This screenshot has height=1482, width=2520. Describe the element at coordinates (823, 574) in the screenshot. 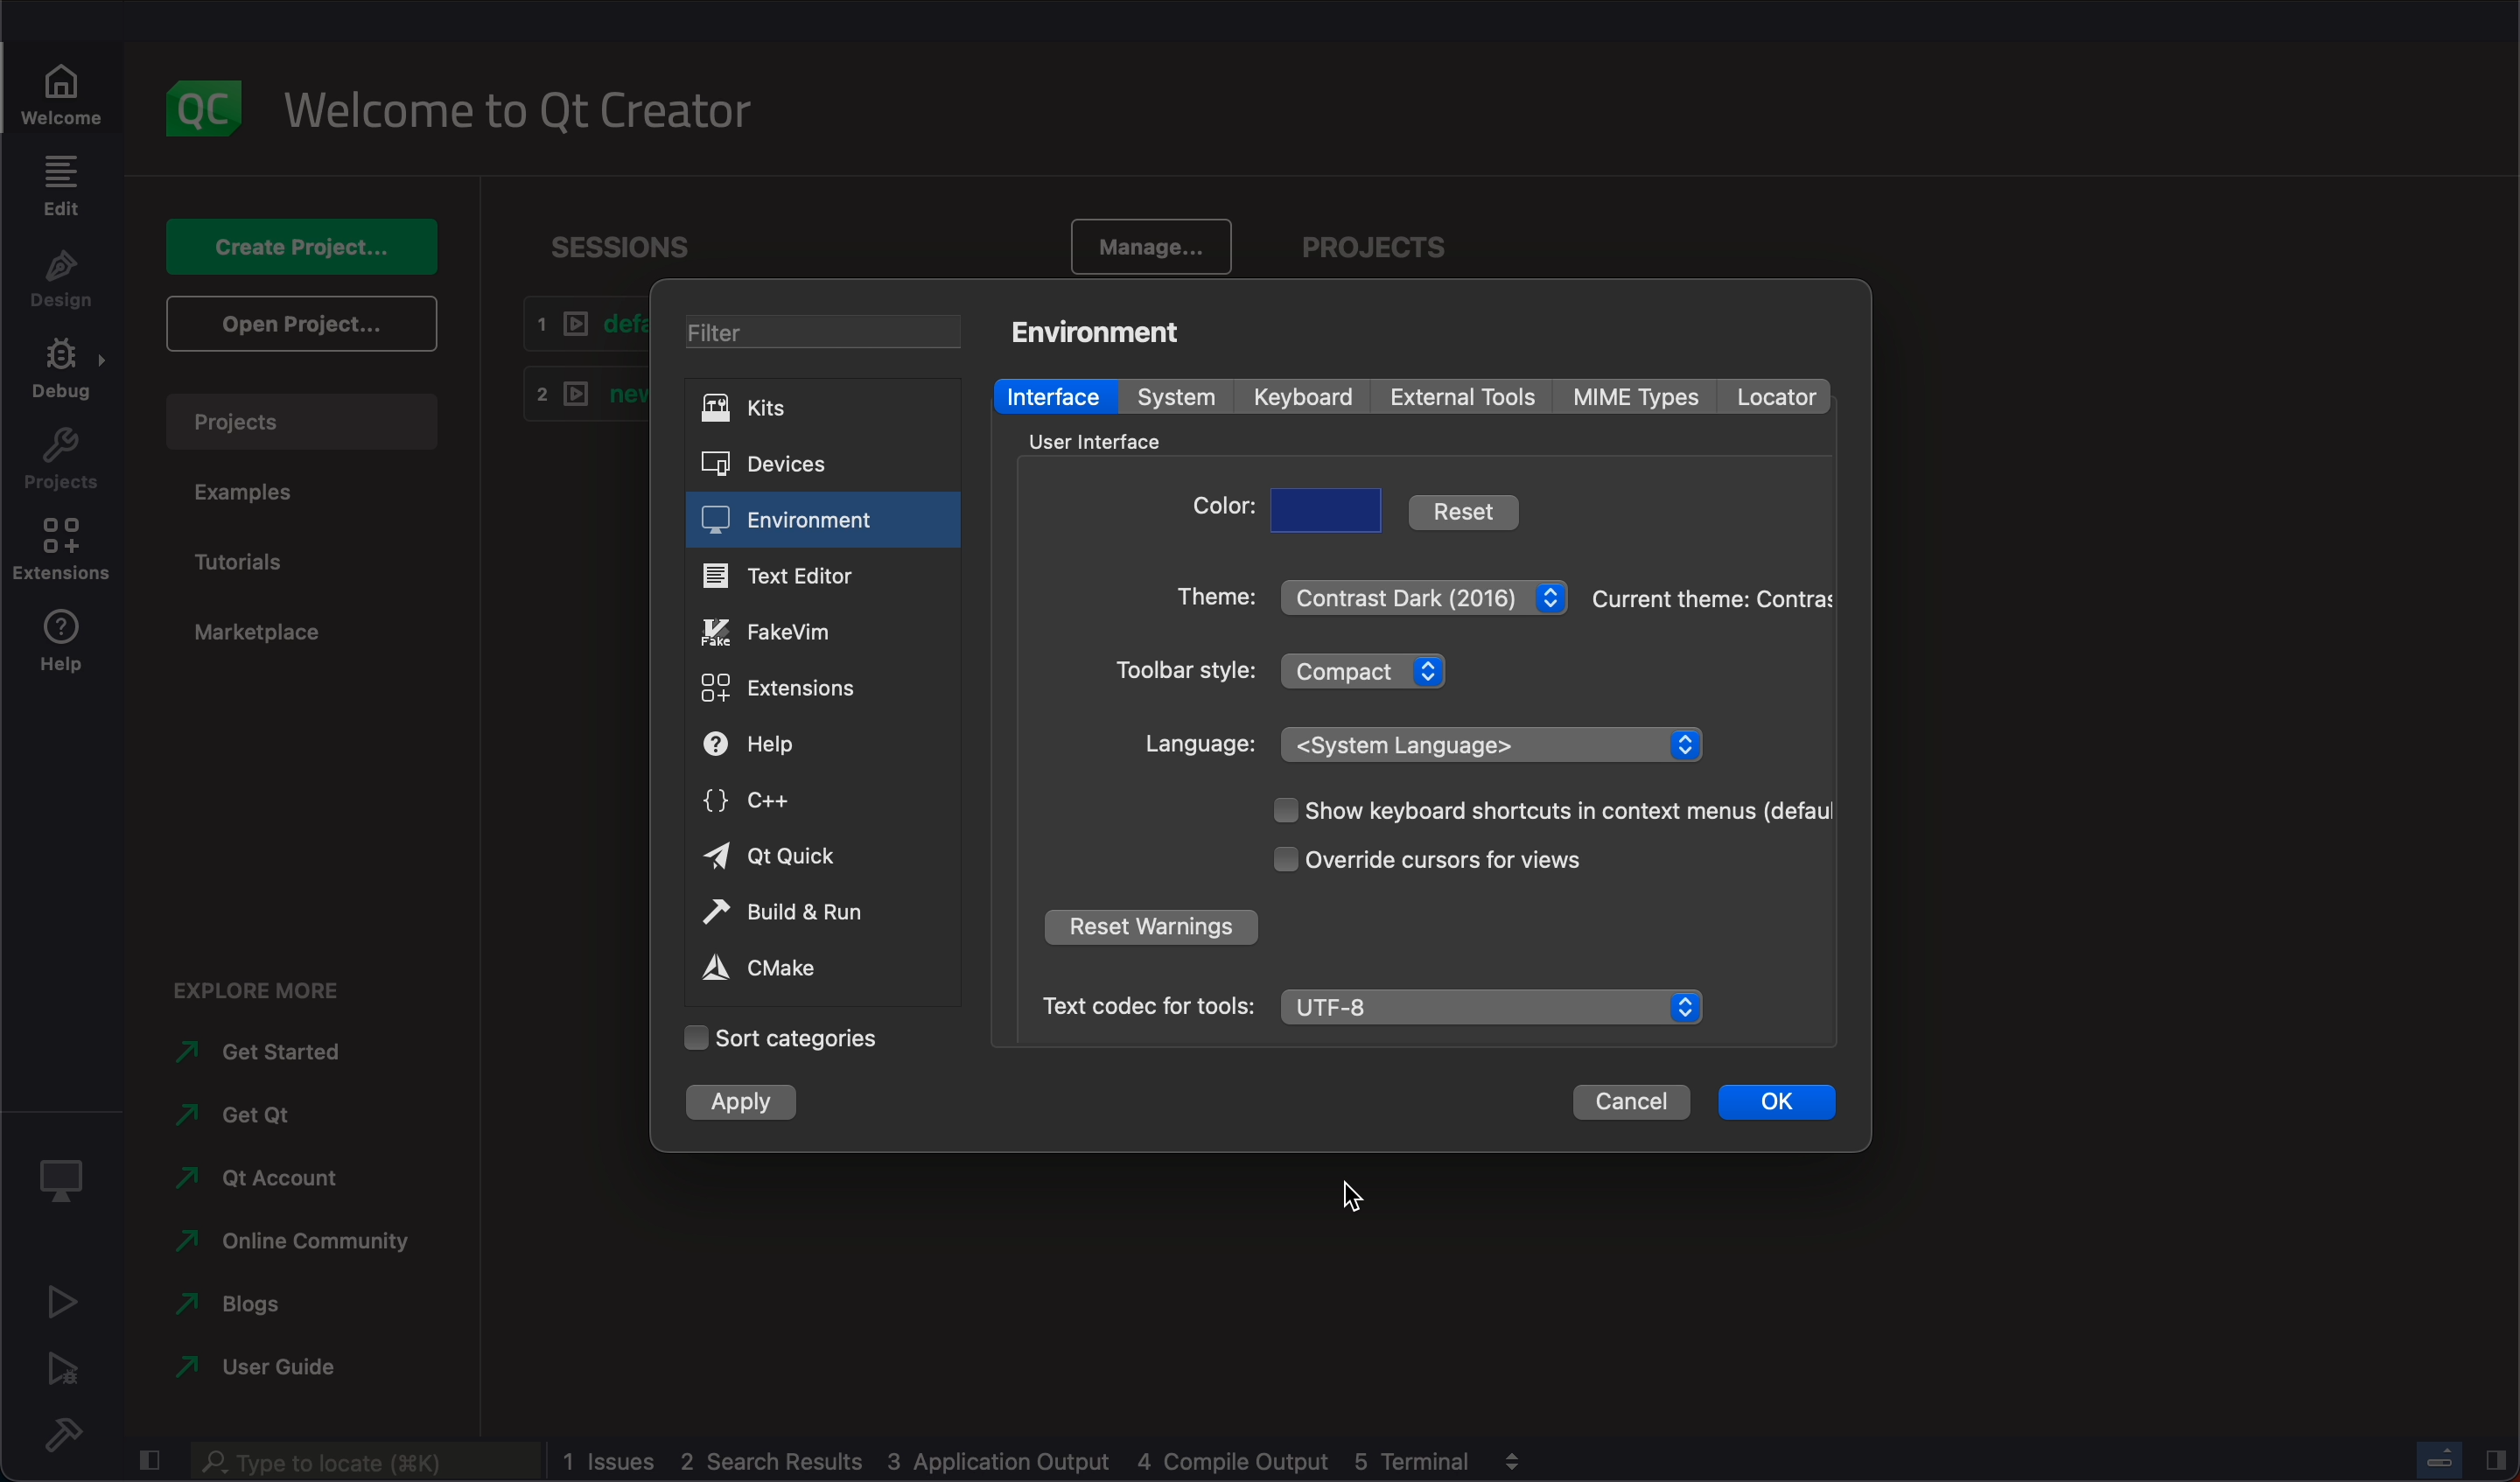

I see `text editor` at that location.